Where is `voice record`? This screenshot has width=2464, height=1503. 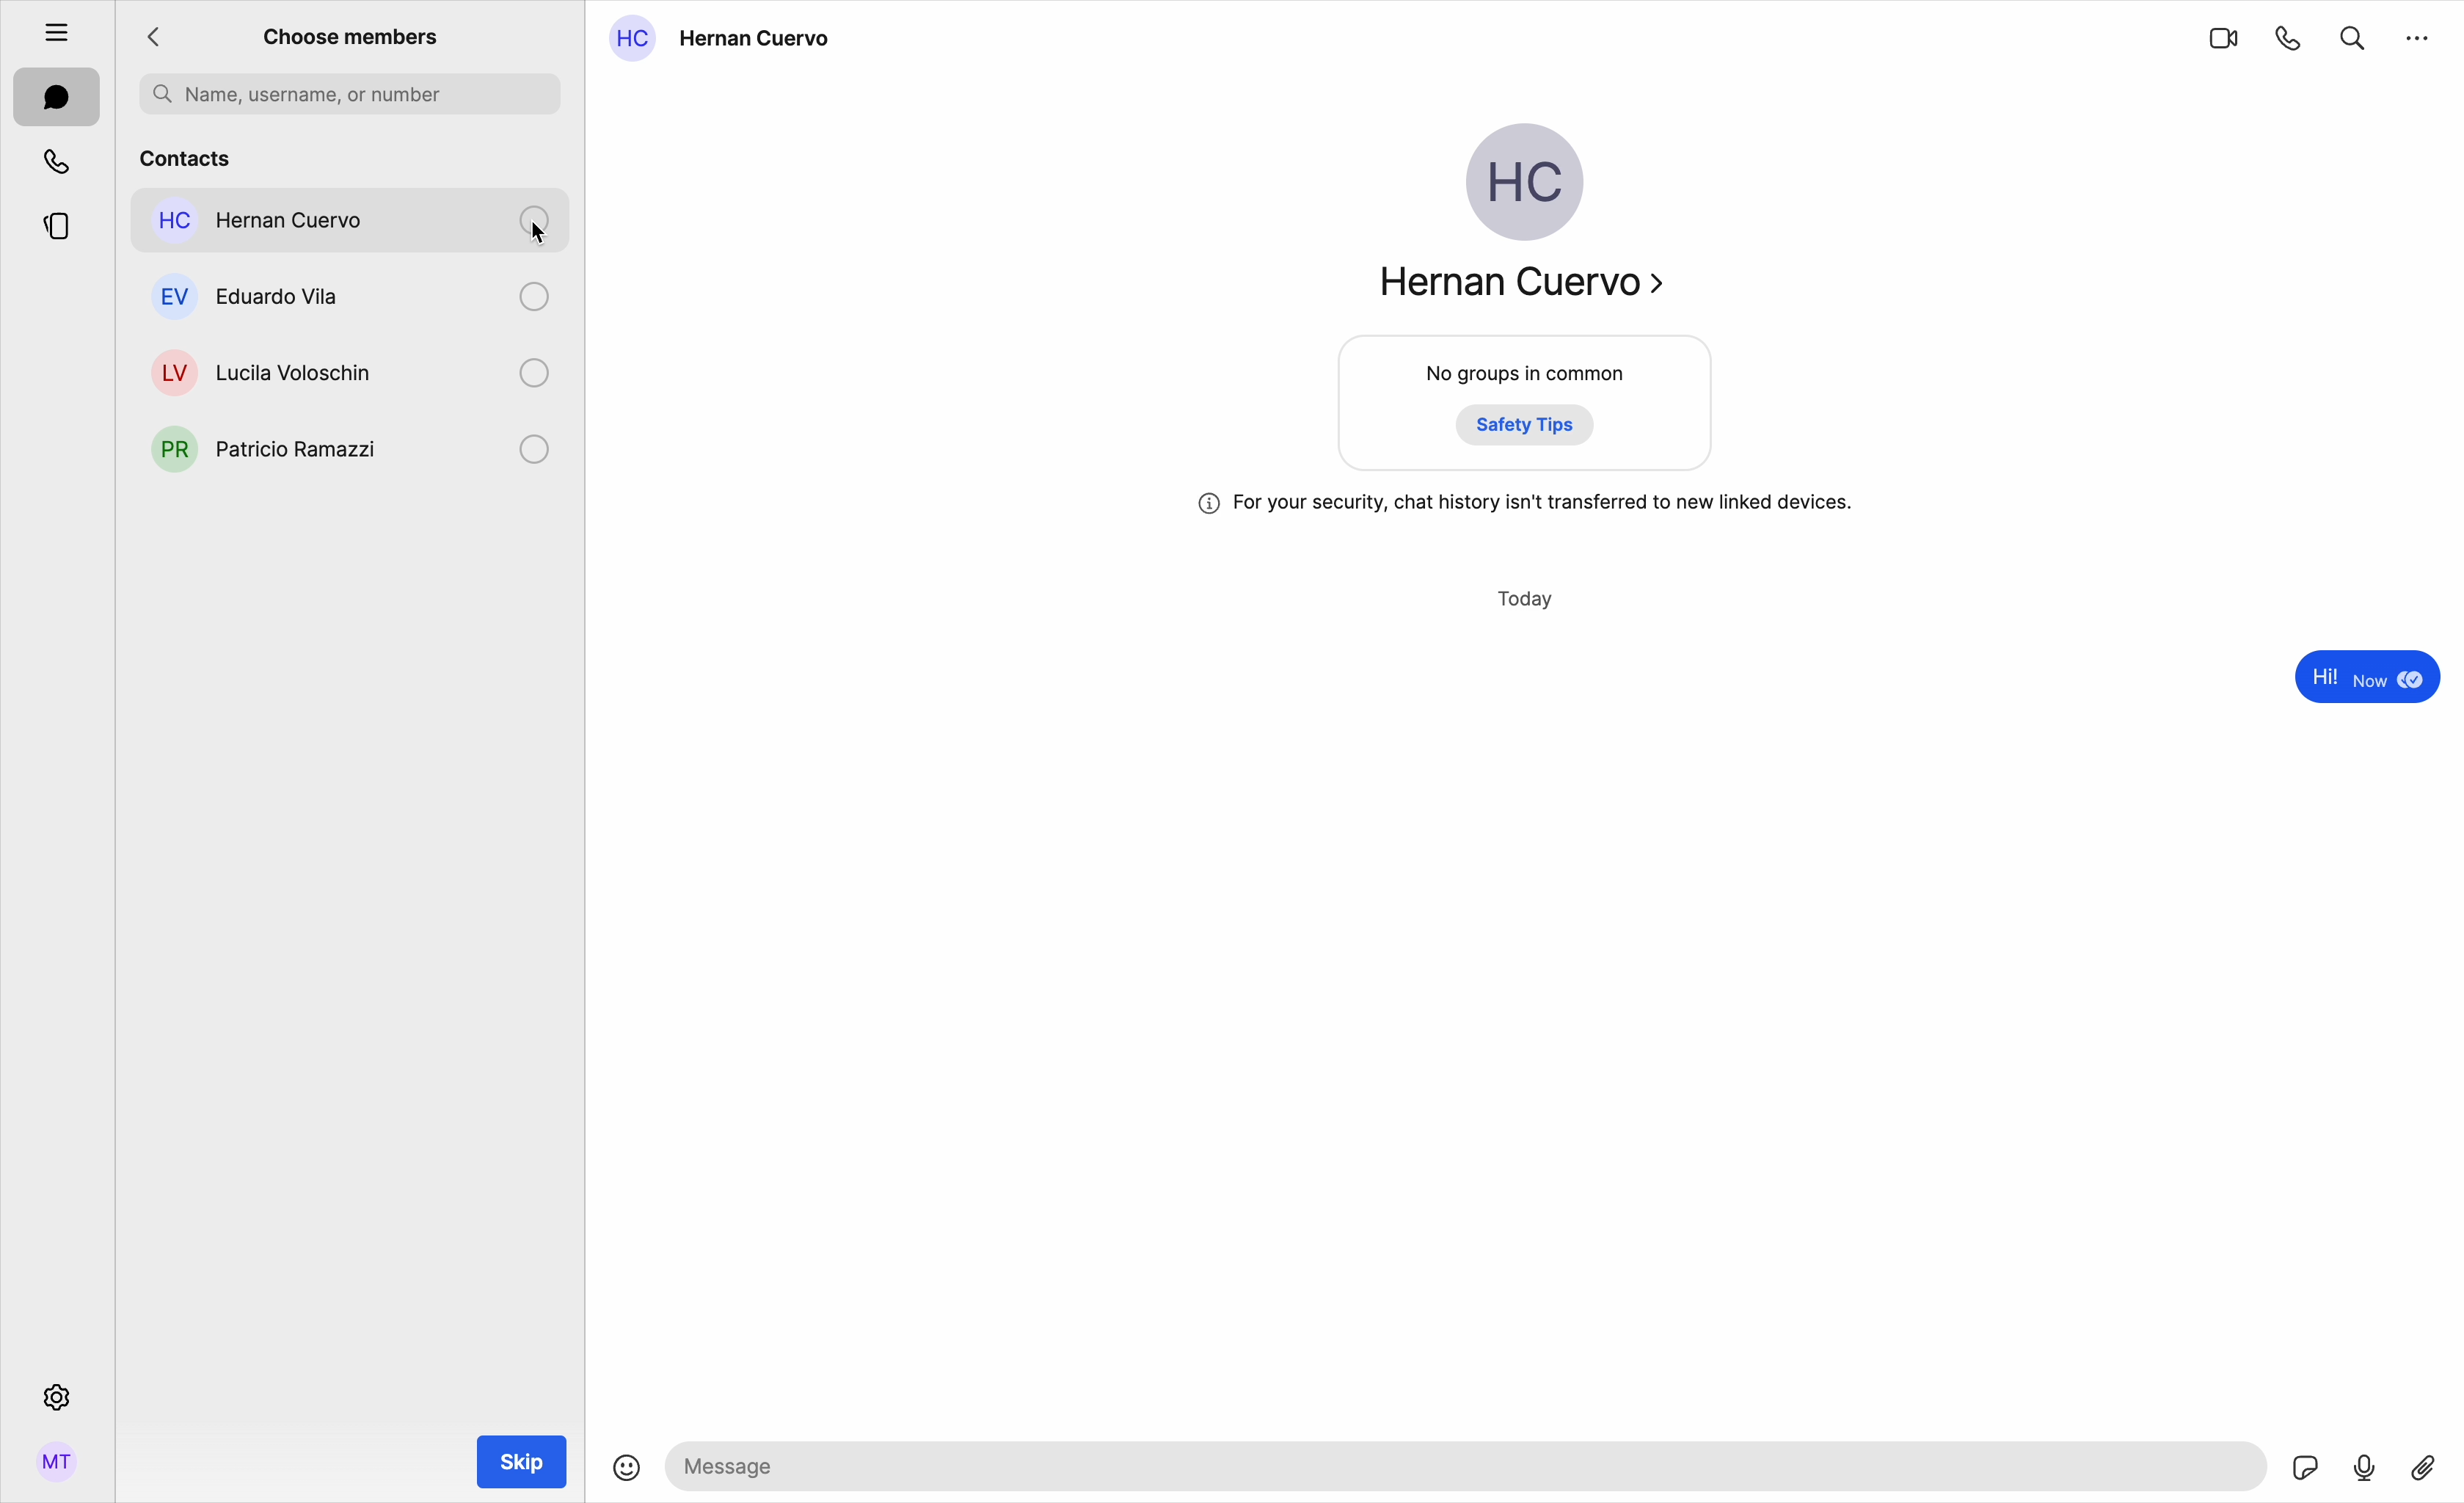
voice record is located at coordinates (2365, 1465).